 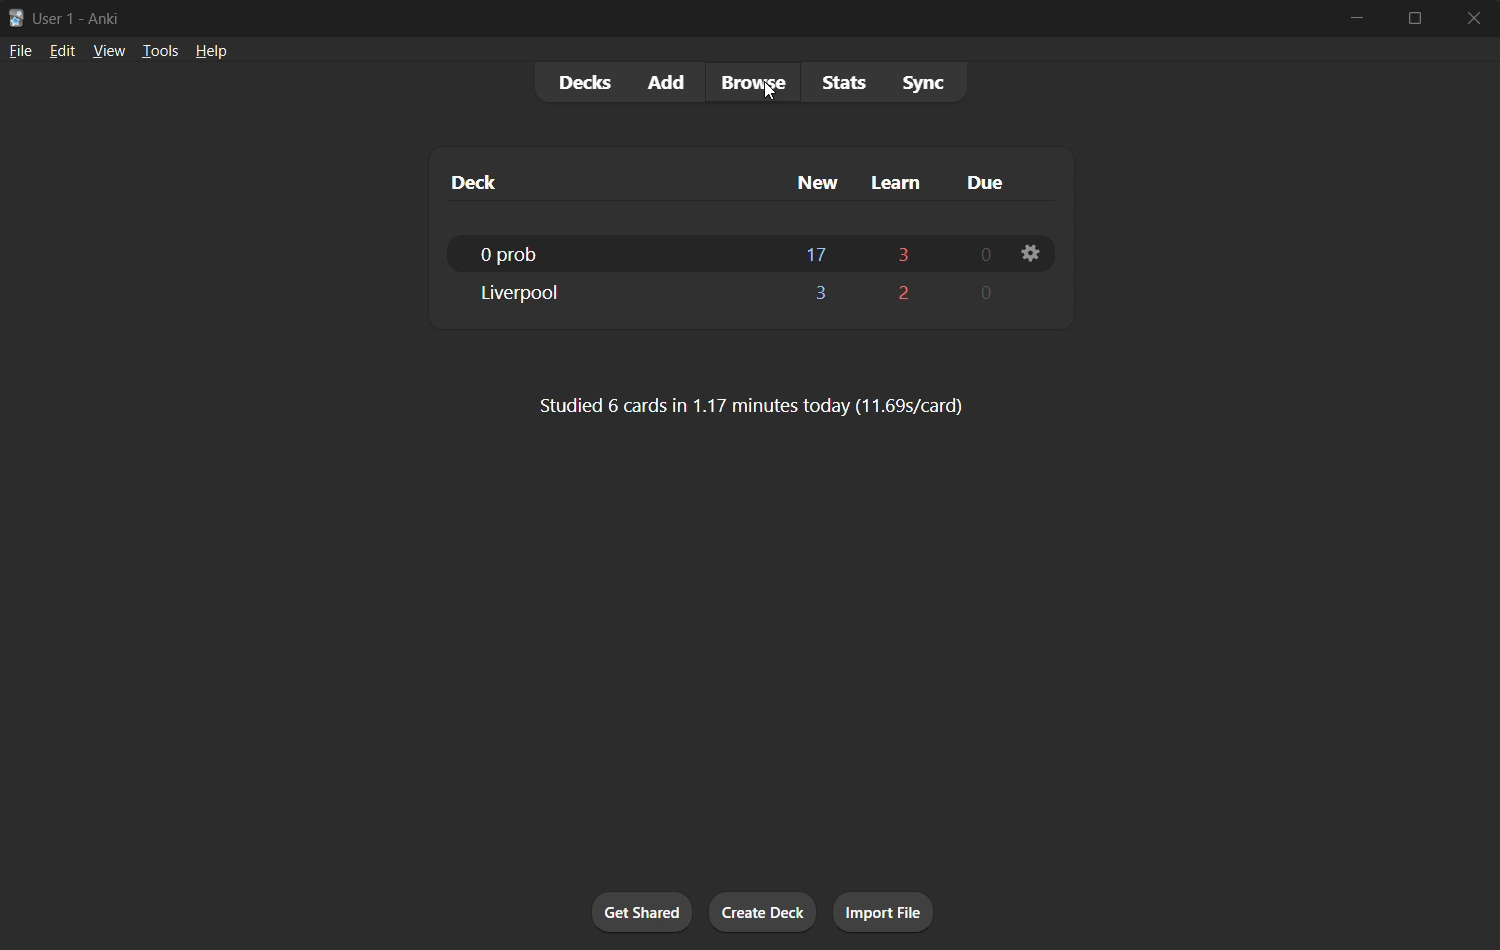 What do you see at coordinates (110, 50) in the screenshot?
I see `view` at bounding box center [110, 50].